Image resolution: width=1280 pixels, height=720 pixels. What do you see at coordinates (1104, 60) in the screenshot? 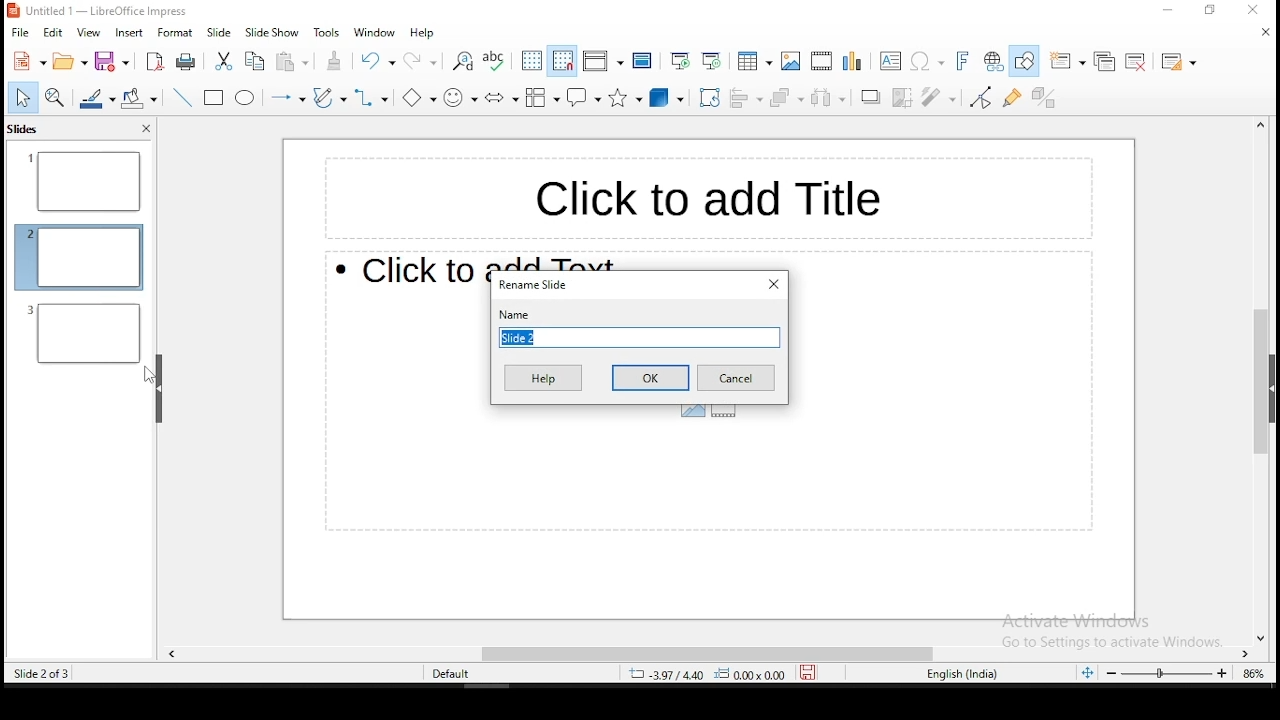
I see `duplicate slide` at bounding box center [1104, 60].